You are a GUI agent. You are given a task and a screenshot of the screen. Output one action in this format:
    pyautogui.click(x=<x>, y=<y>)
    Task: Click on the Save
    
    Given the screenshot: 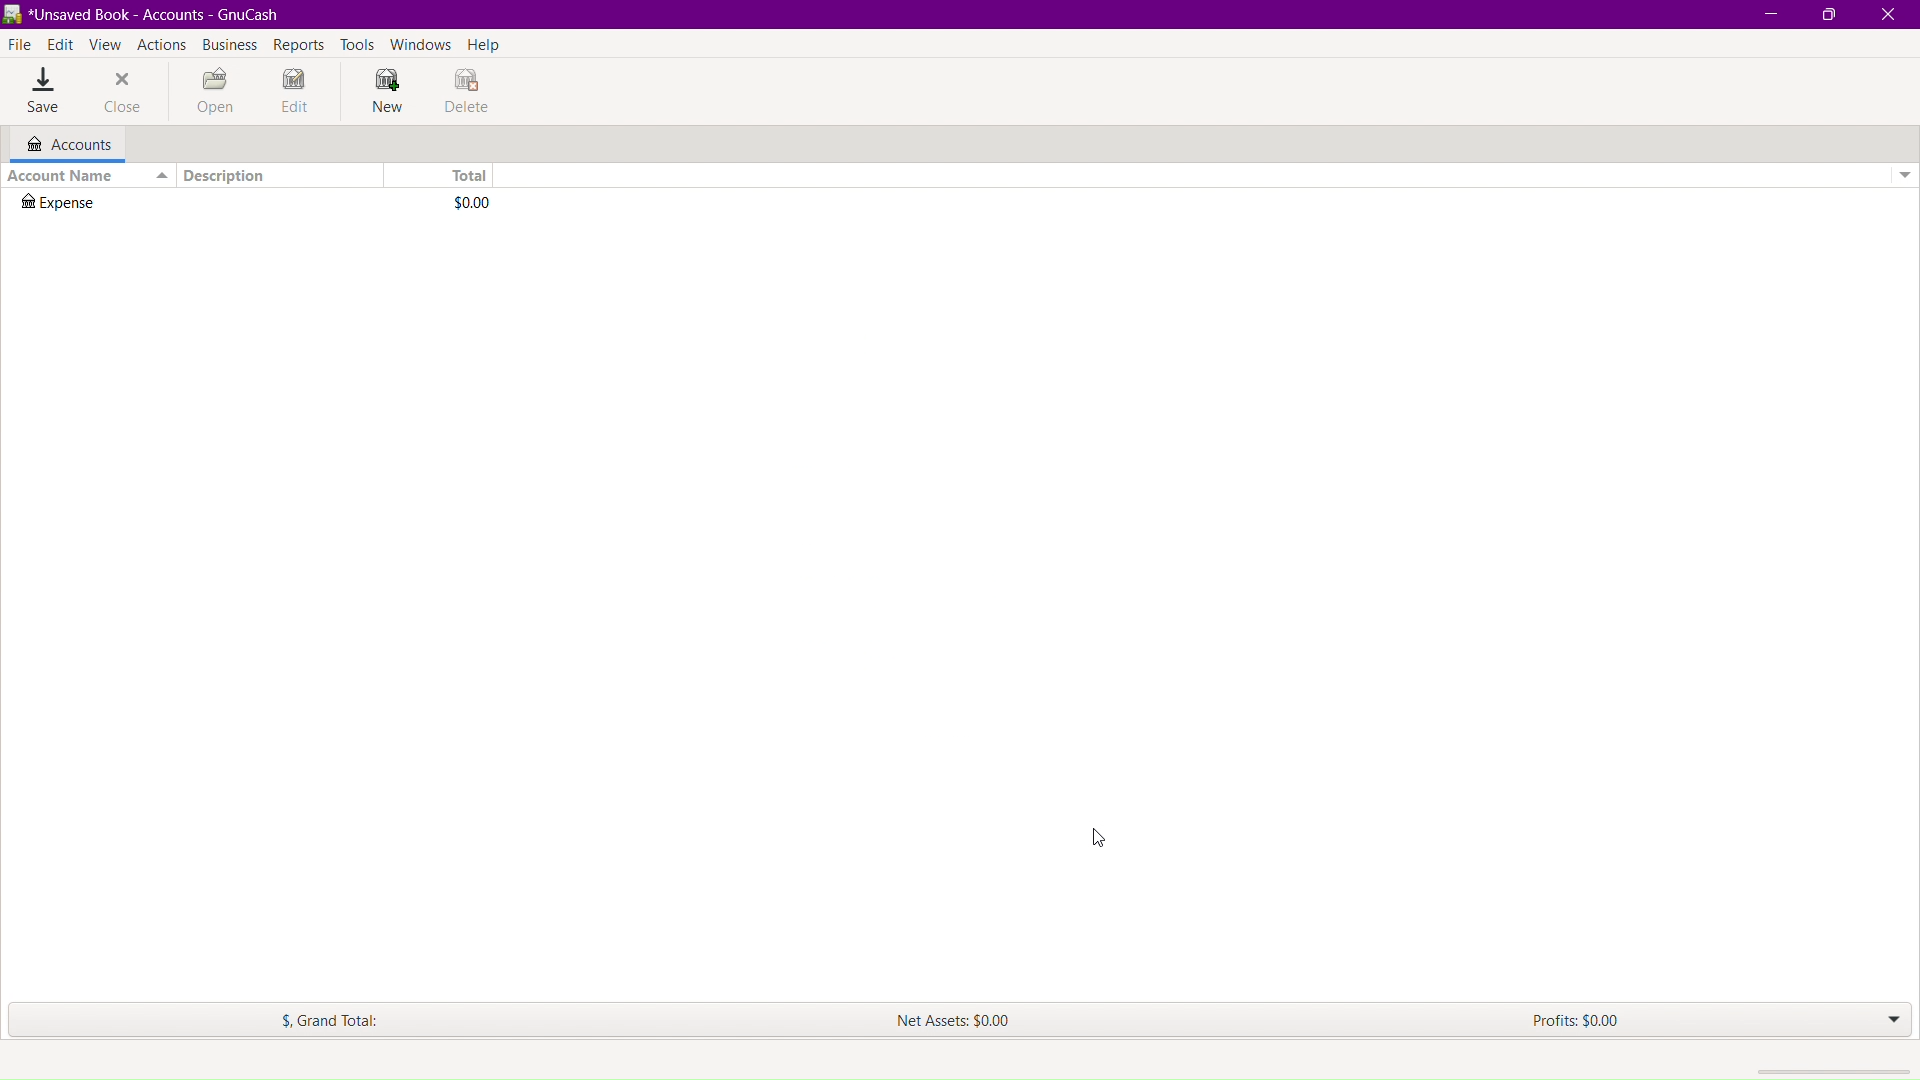 What is the action you would take?
    pyautogui.click(x=41, y=89)
    